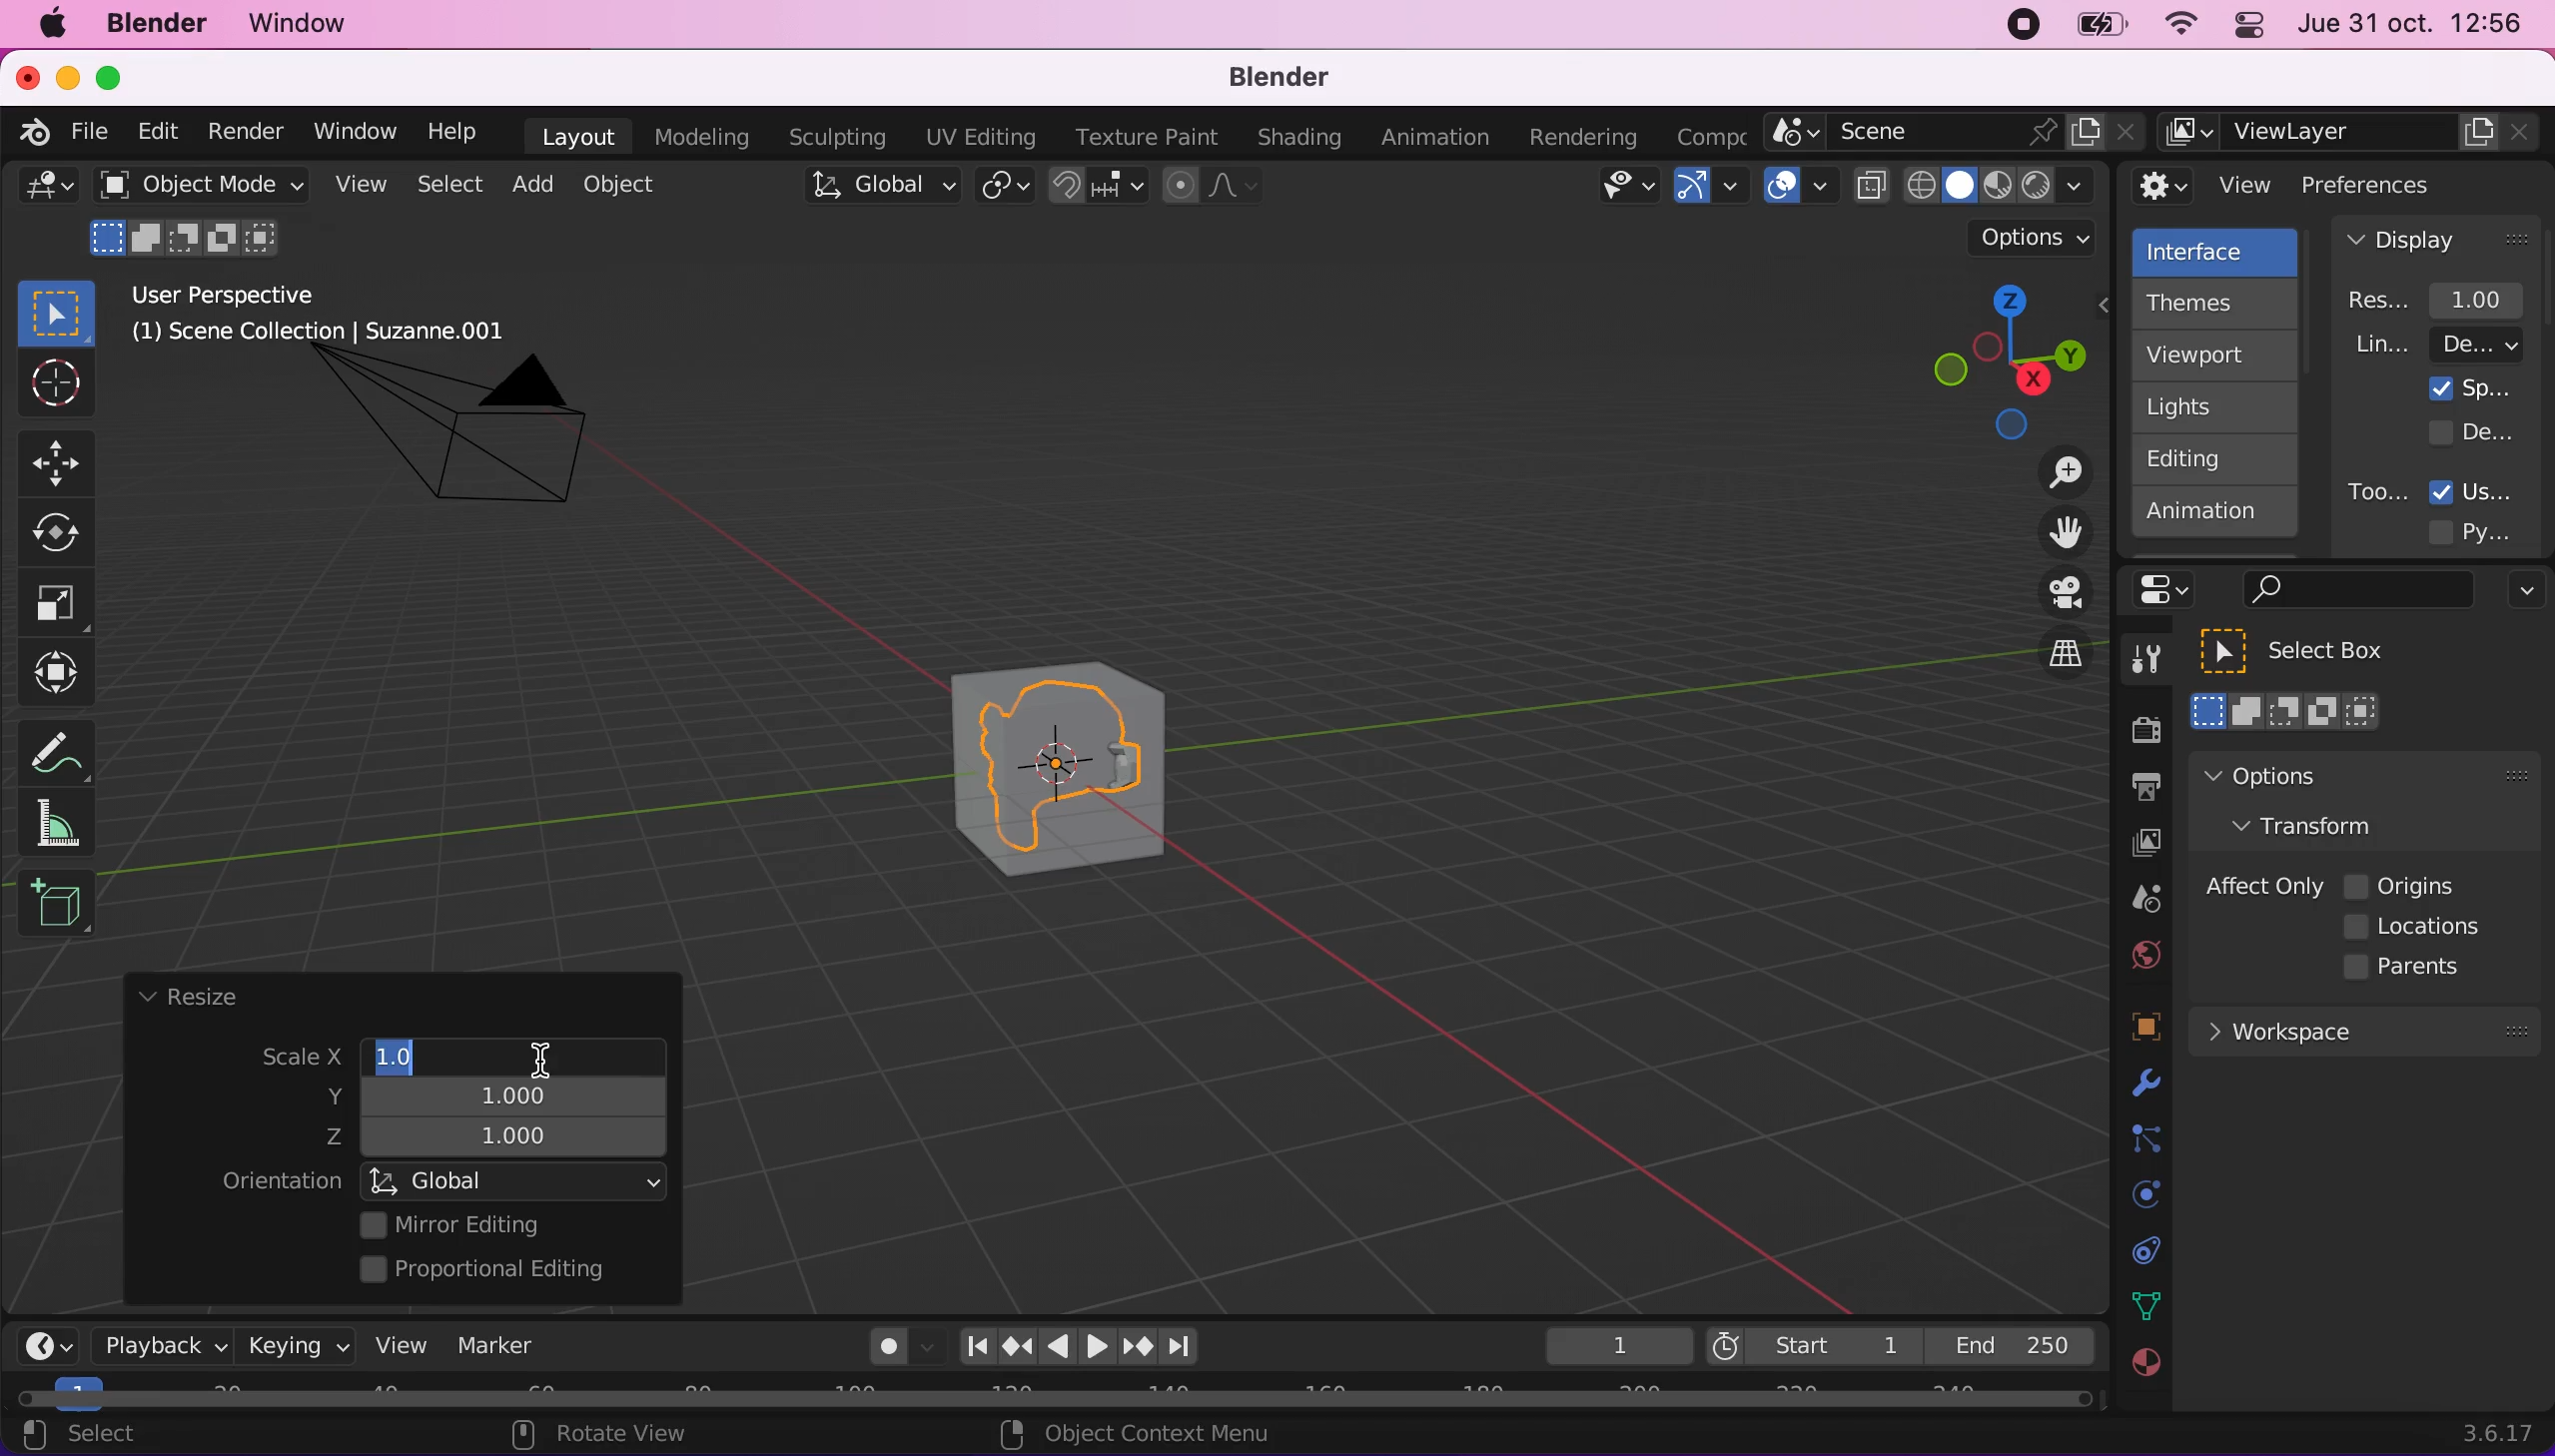 This screenshot has height=1456, width=2555. What do you see at coordinates (1624, 190) in the screenshot?
I see `view object types` at bounding box center [1624, 190].